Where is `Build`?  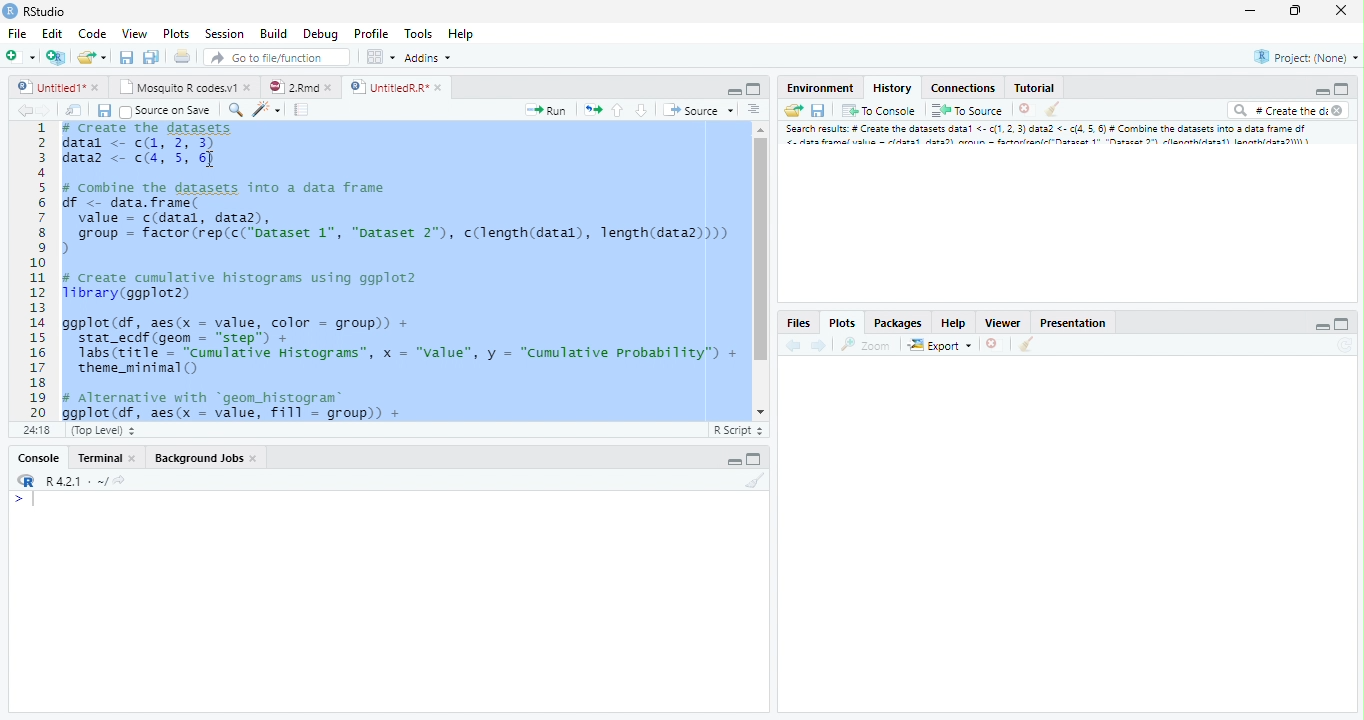
Build is located at coordinates (275, 34).